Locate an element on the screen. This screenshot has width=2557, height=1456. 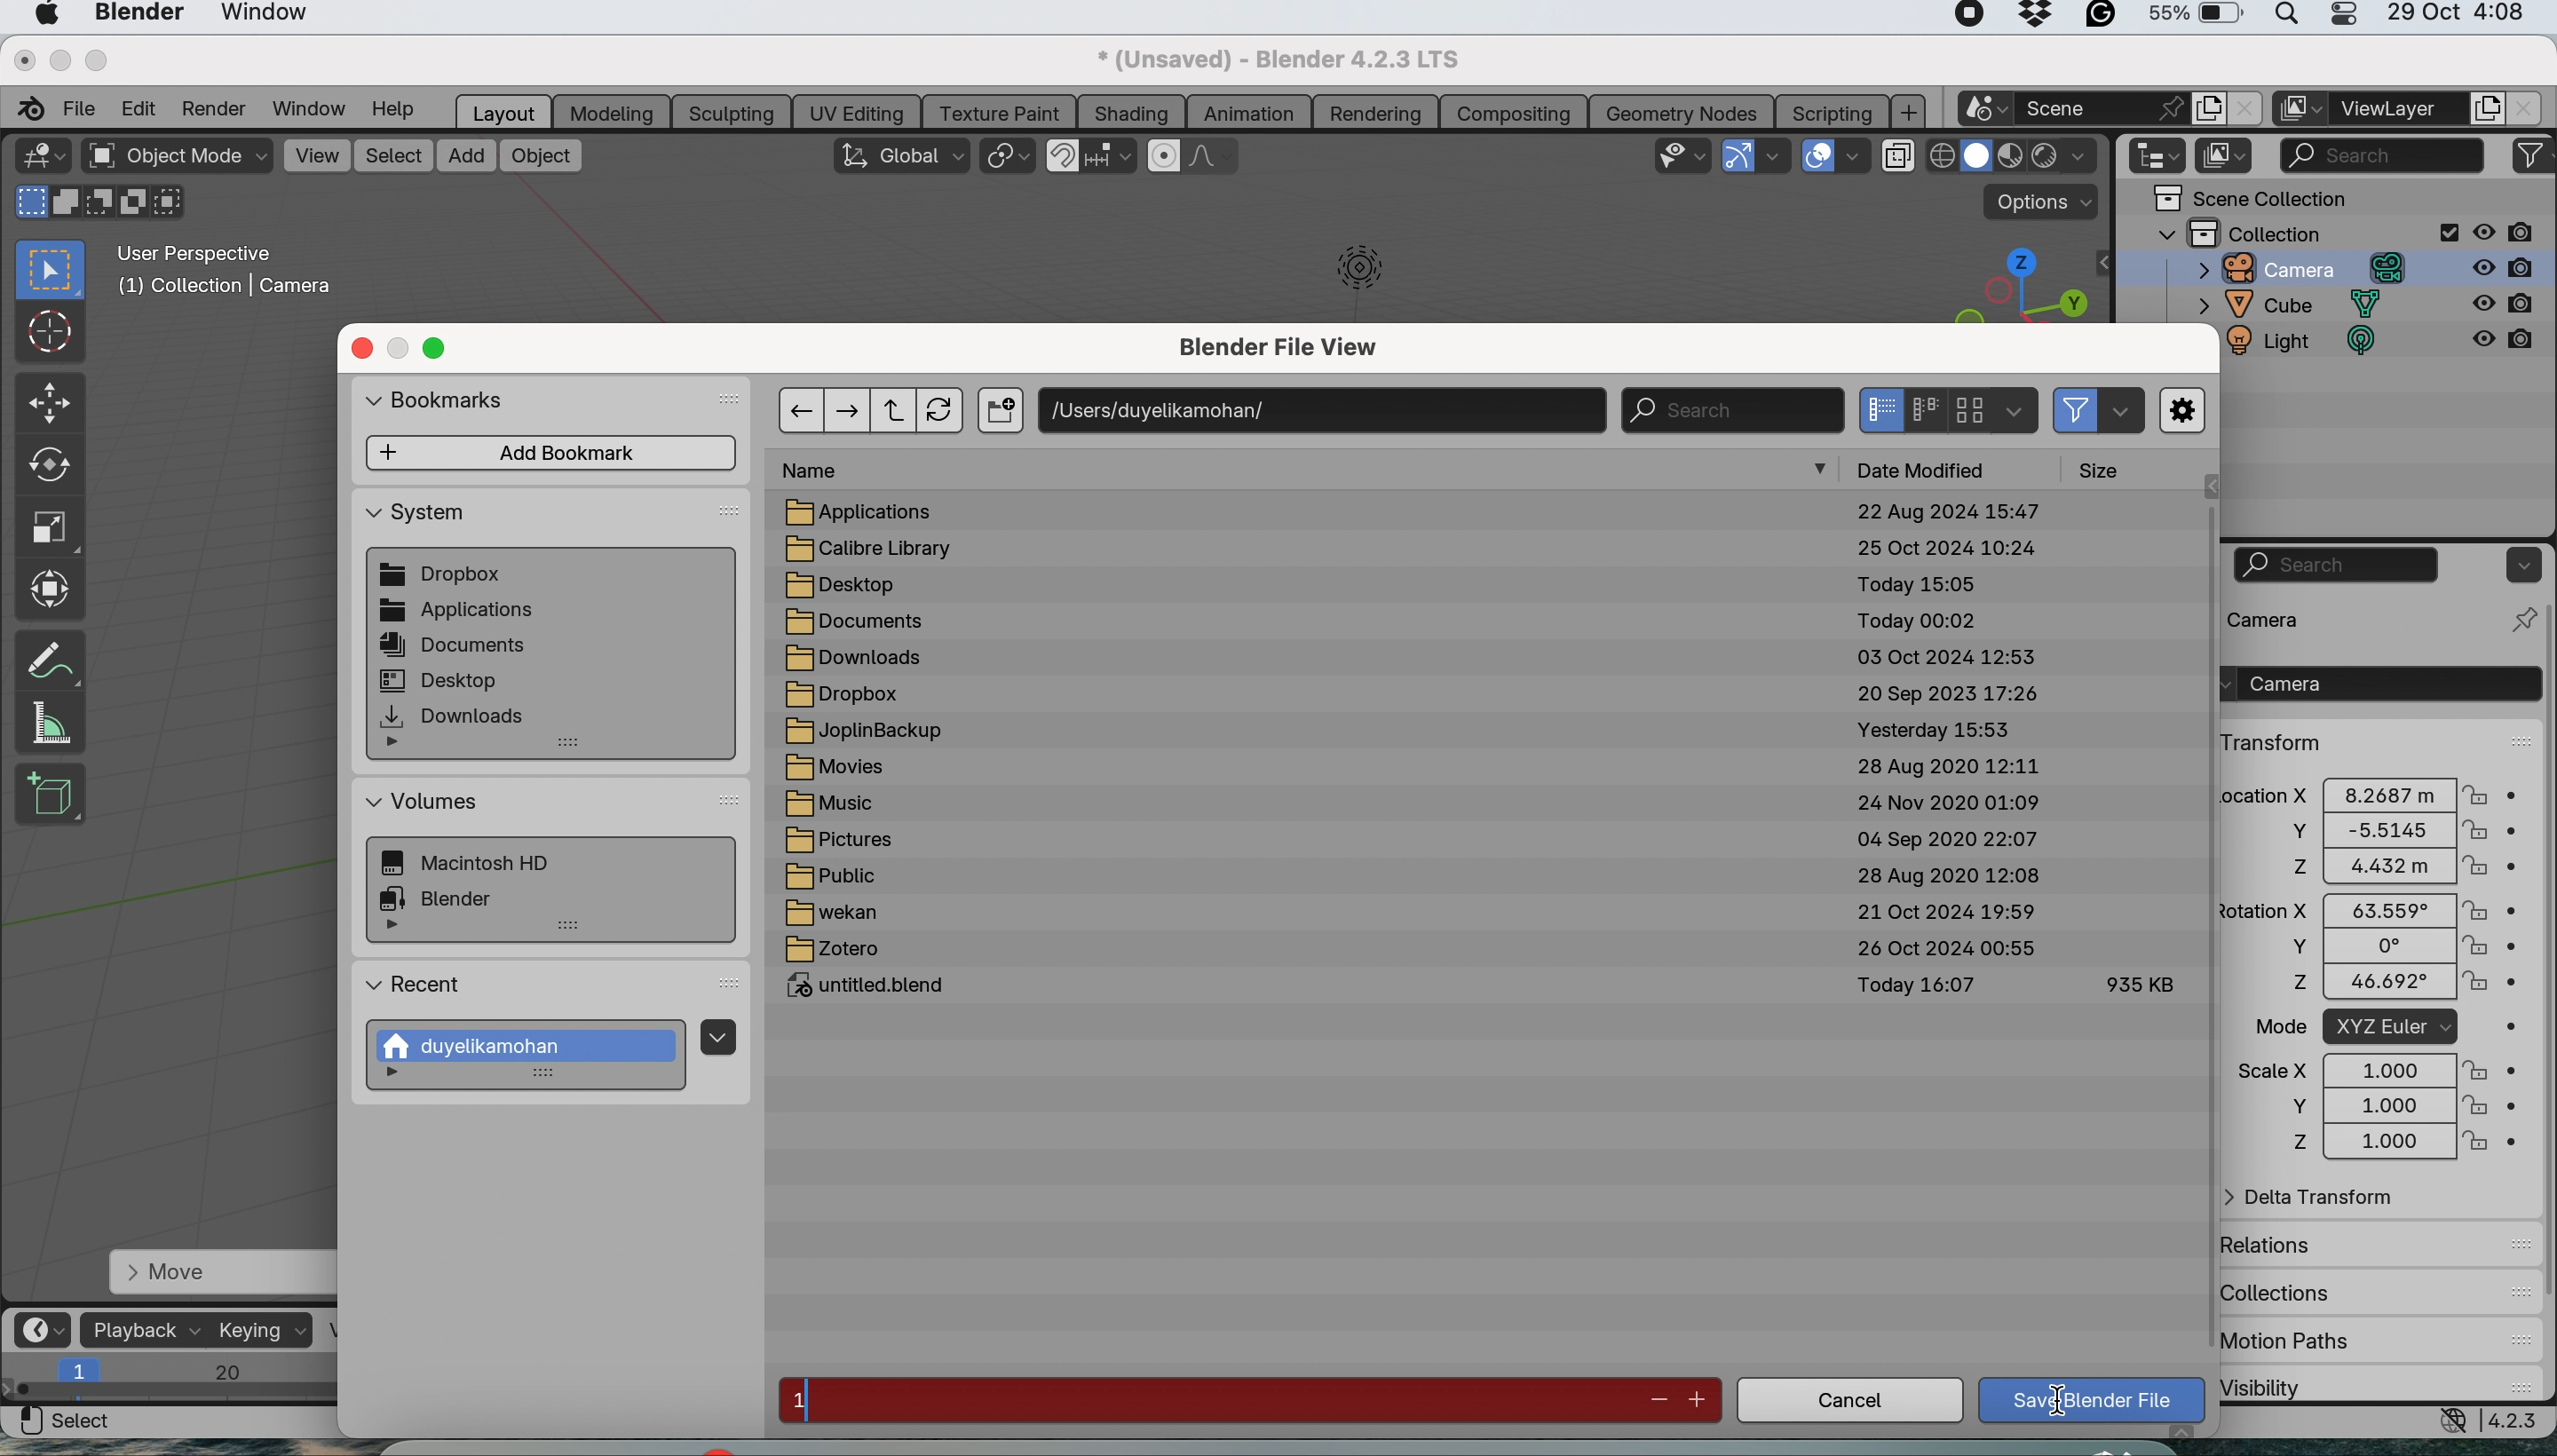
cancel is located at coordinates (1849, 1403).